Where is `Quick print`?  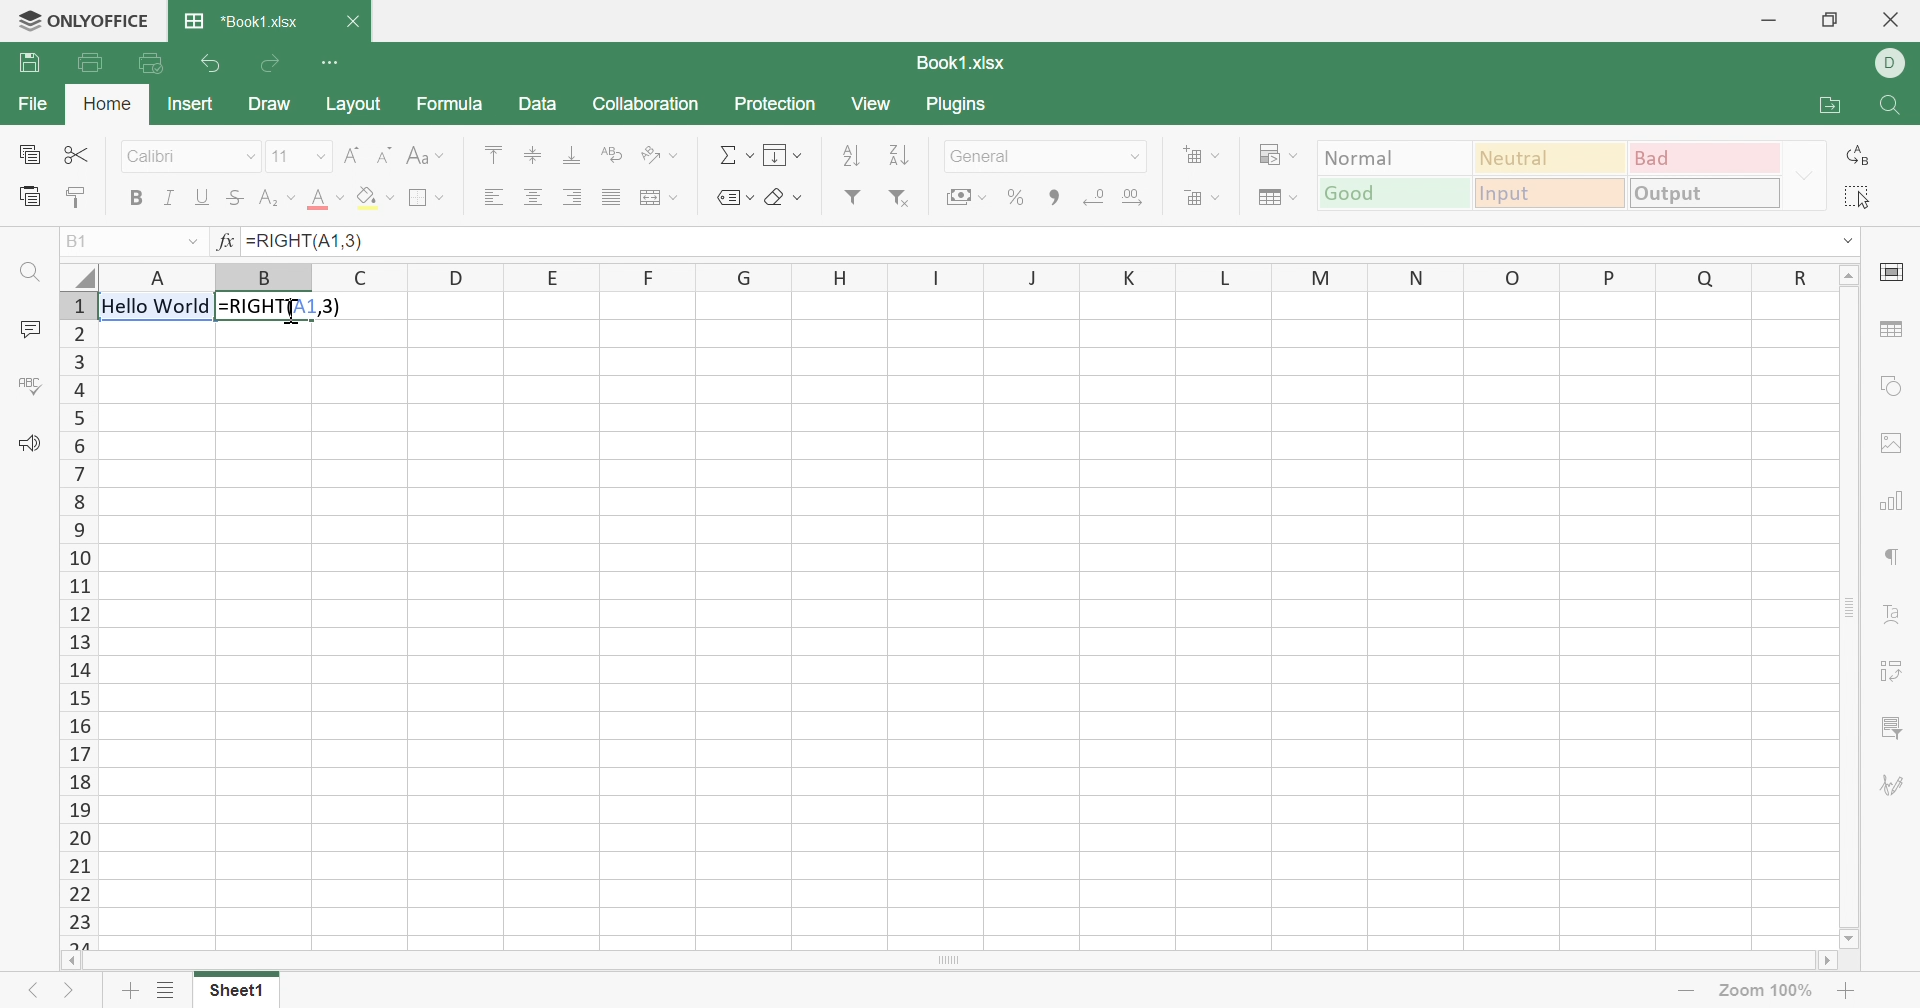 Quick print is located at coordinates (154, 63).